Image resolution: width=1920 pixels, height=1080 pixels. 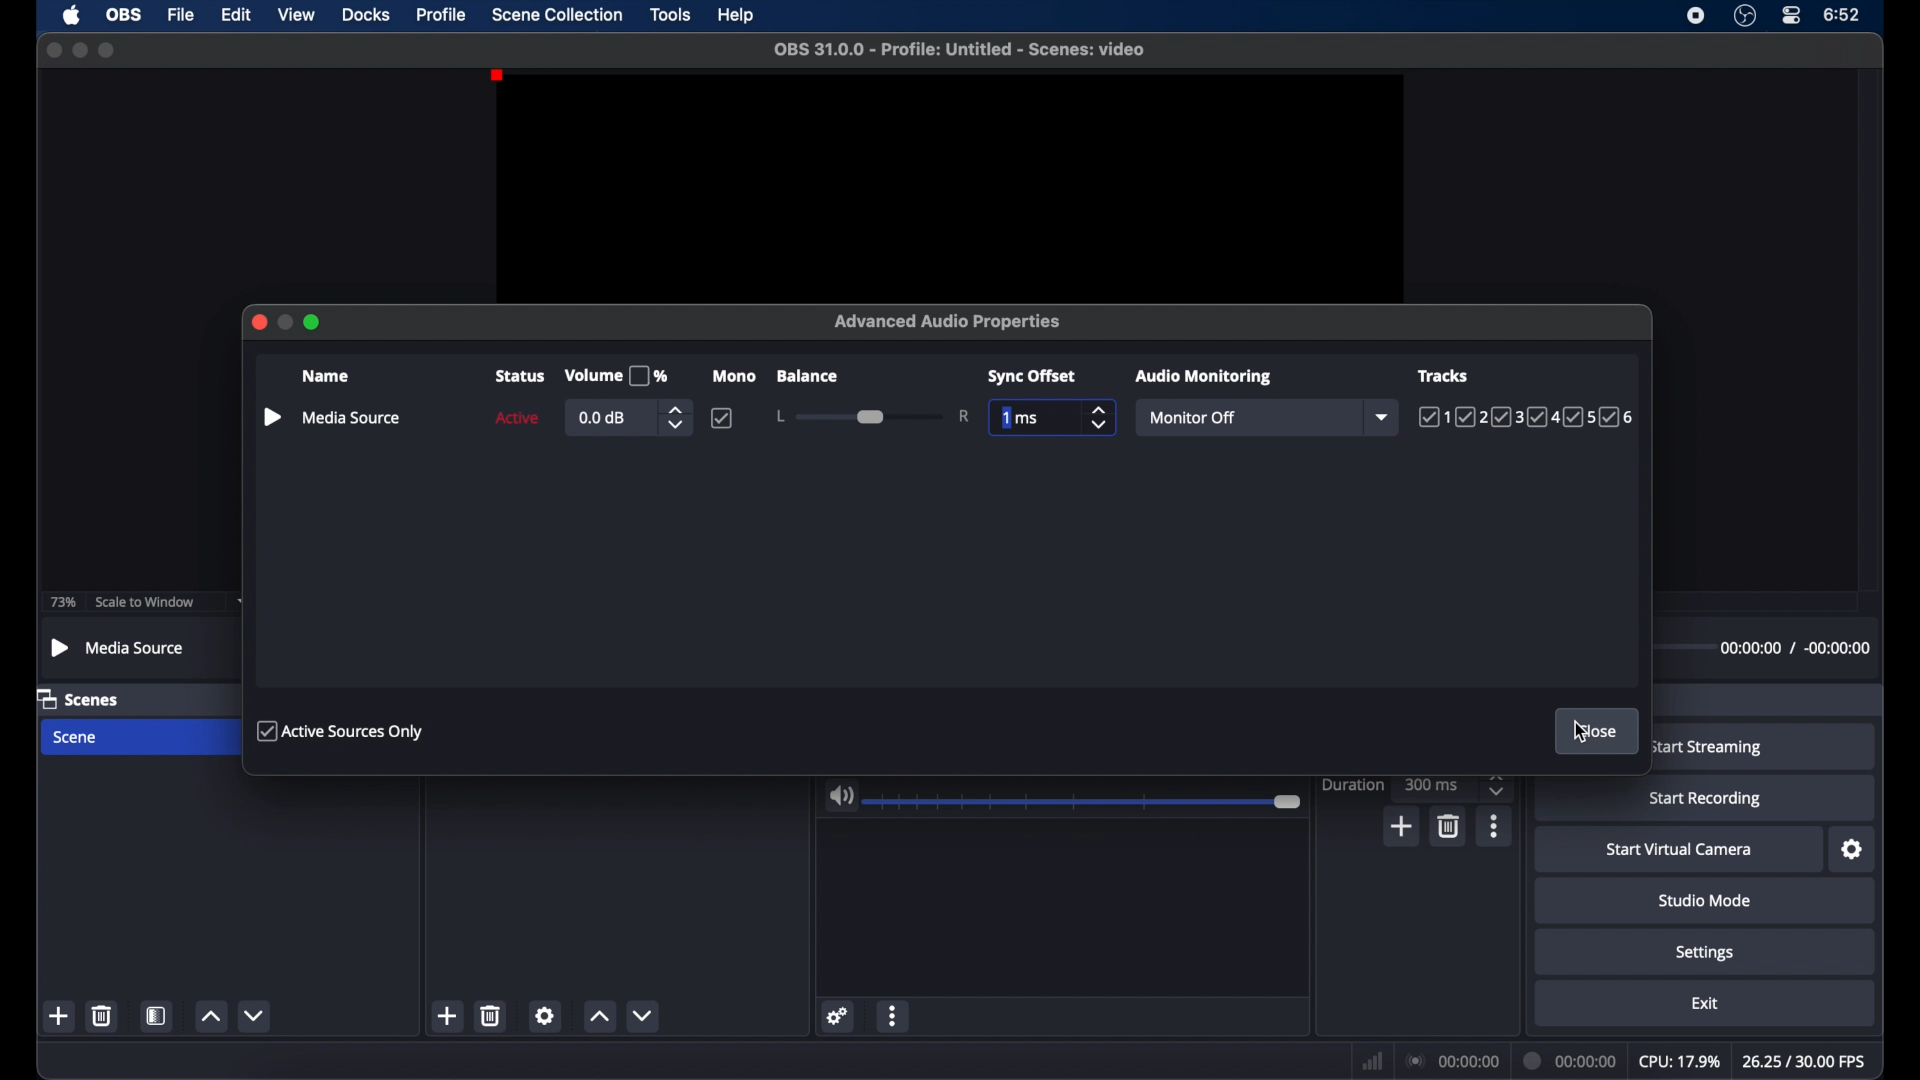 I want to click on more options, so click(x=1495, y=827).